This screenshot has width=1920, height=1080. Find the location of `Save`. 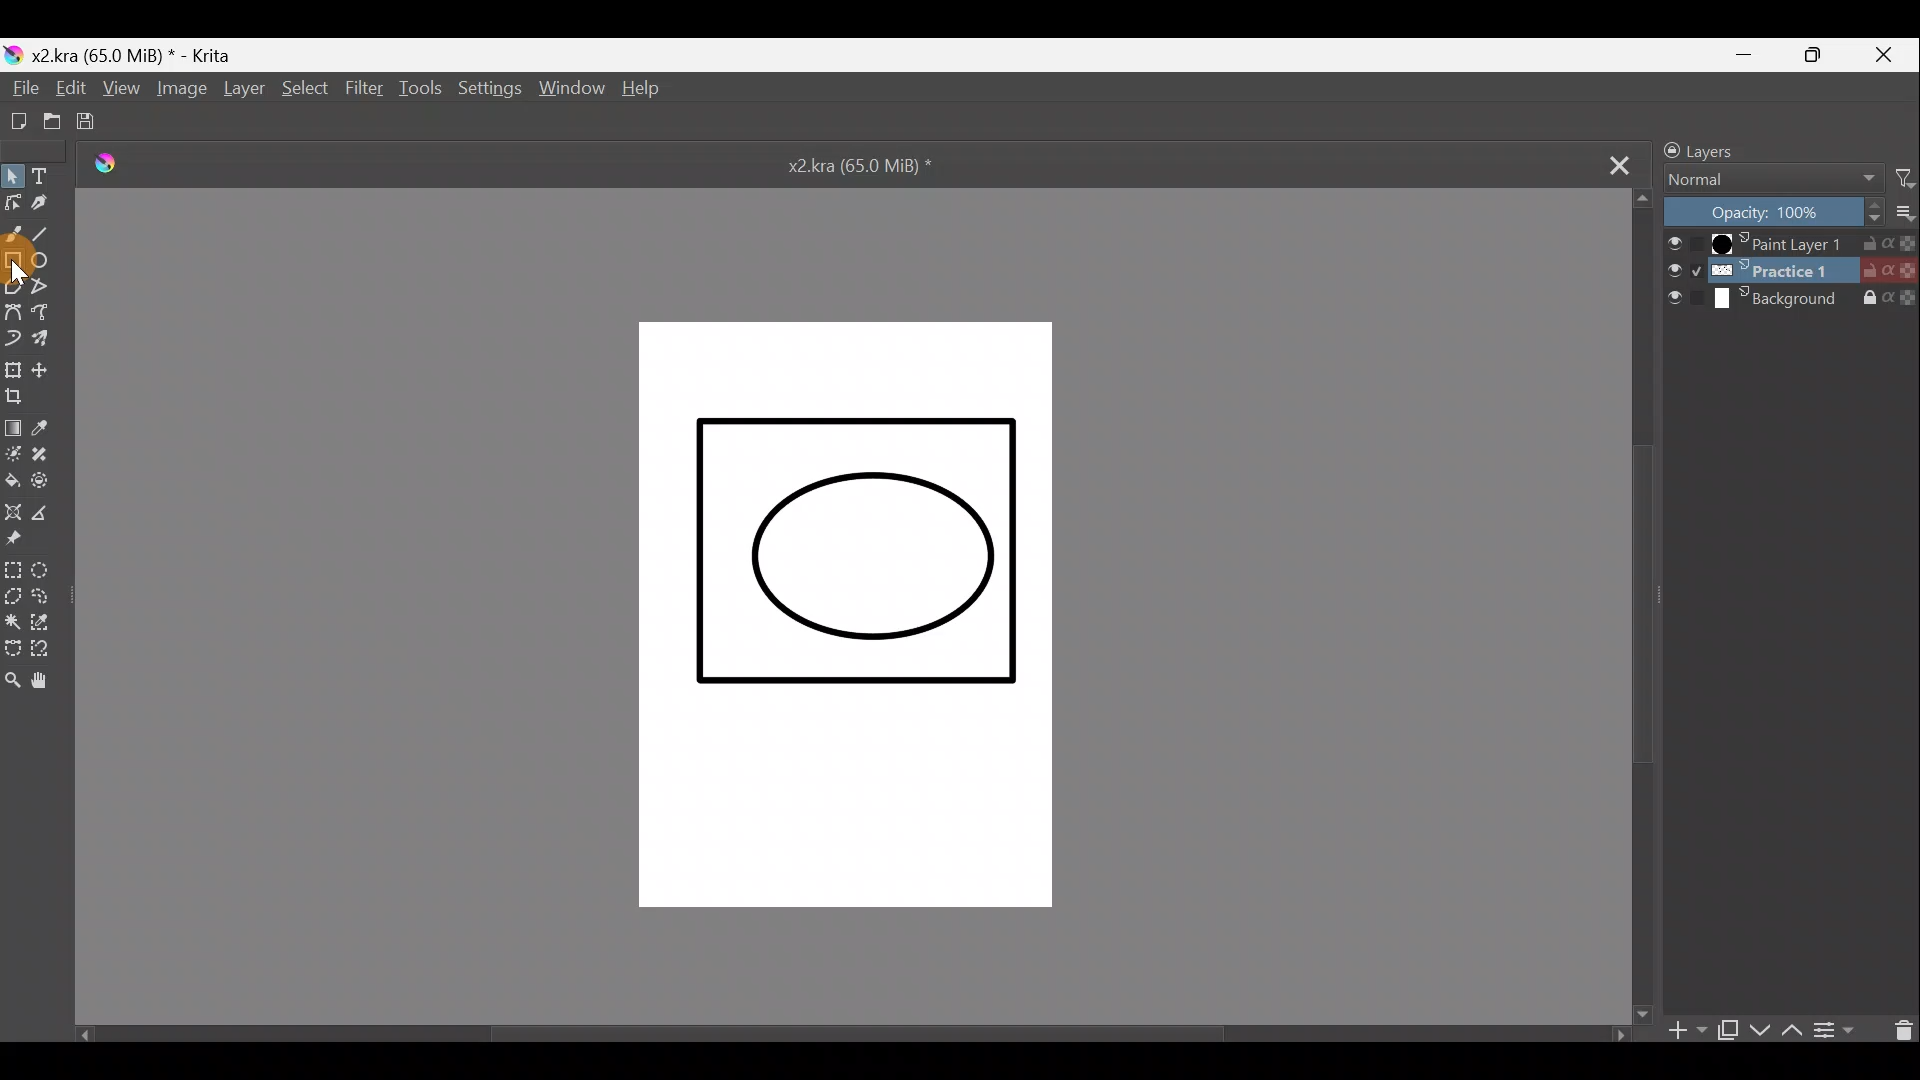

Save is located at coordinates (94, 122).